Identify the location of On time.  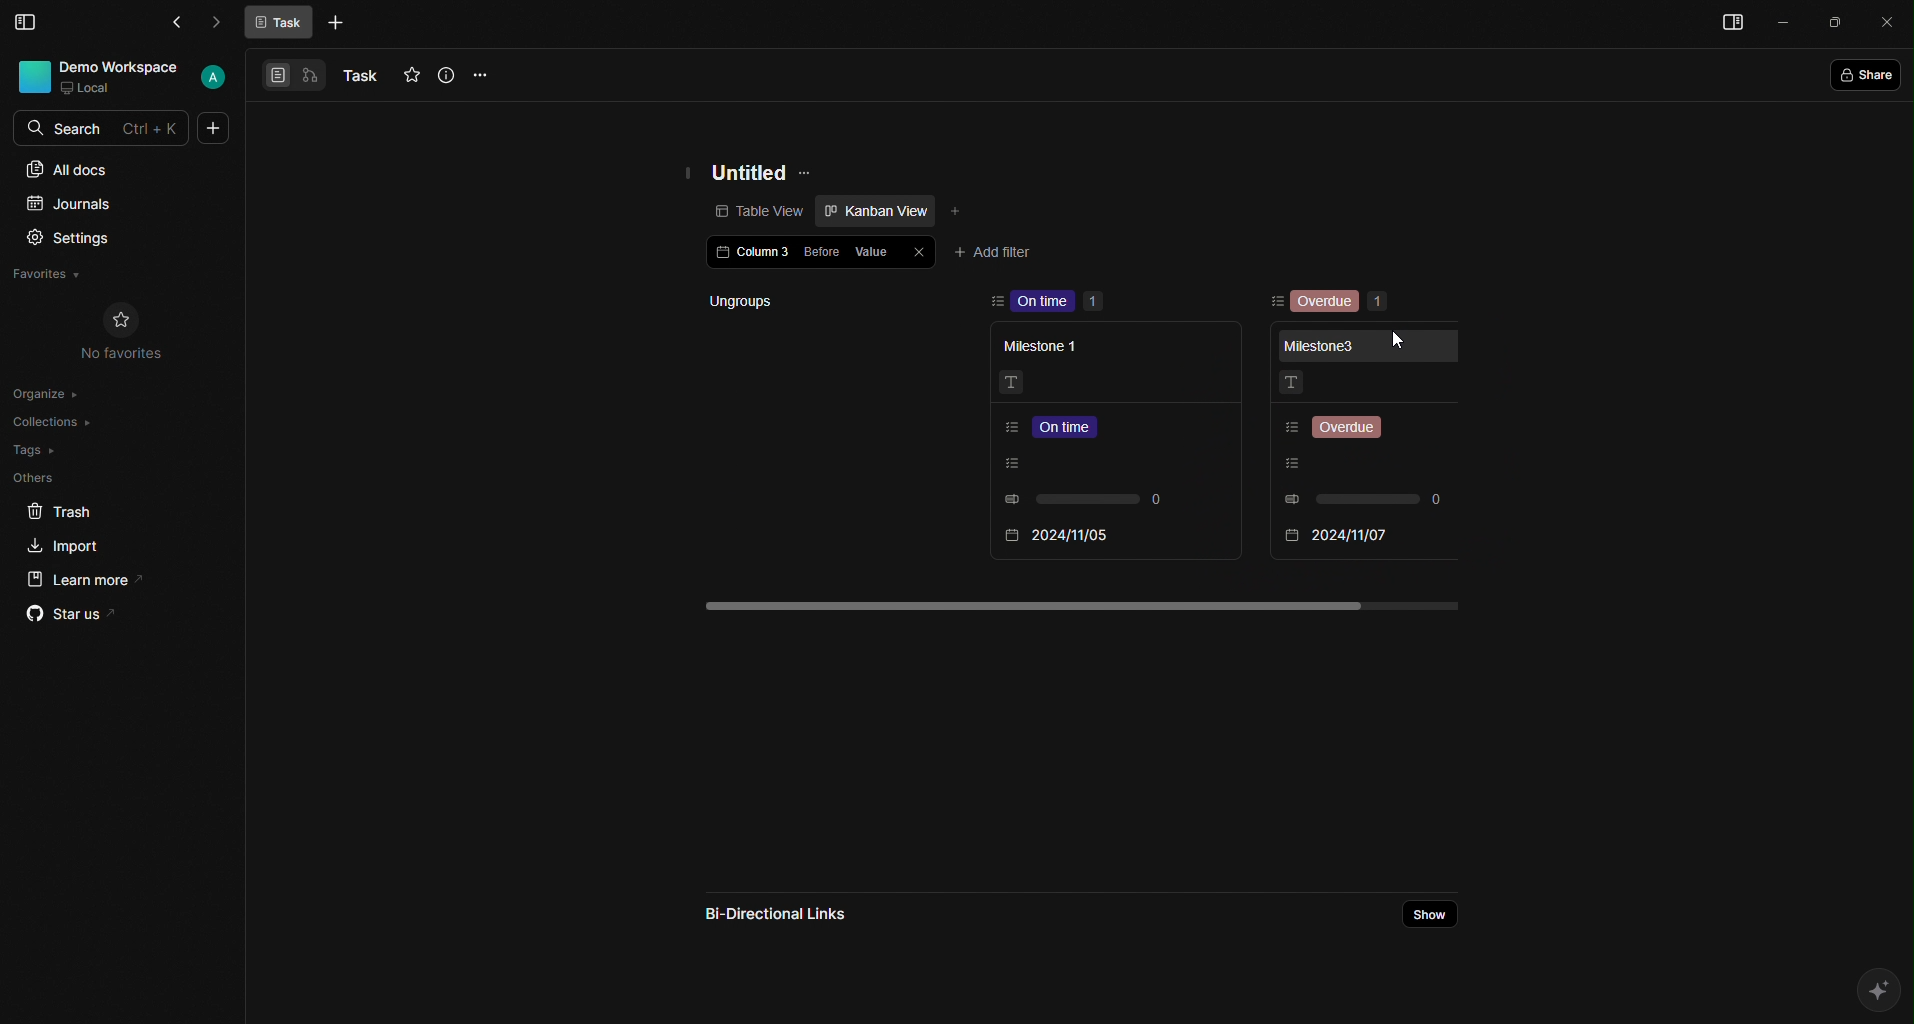
(1064, 301).